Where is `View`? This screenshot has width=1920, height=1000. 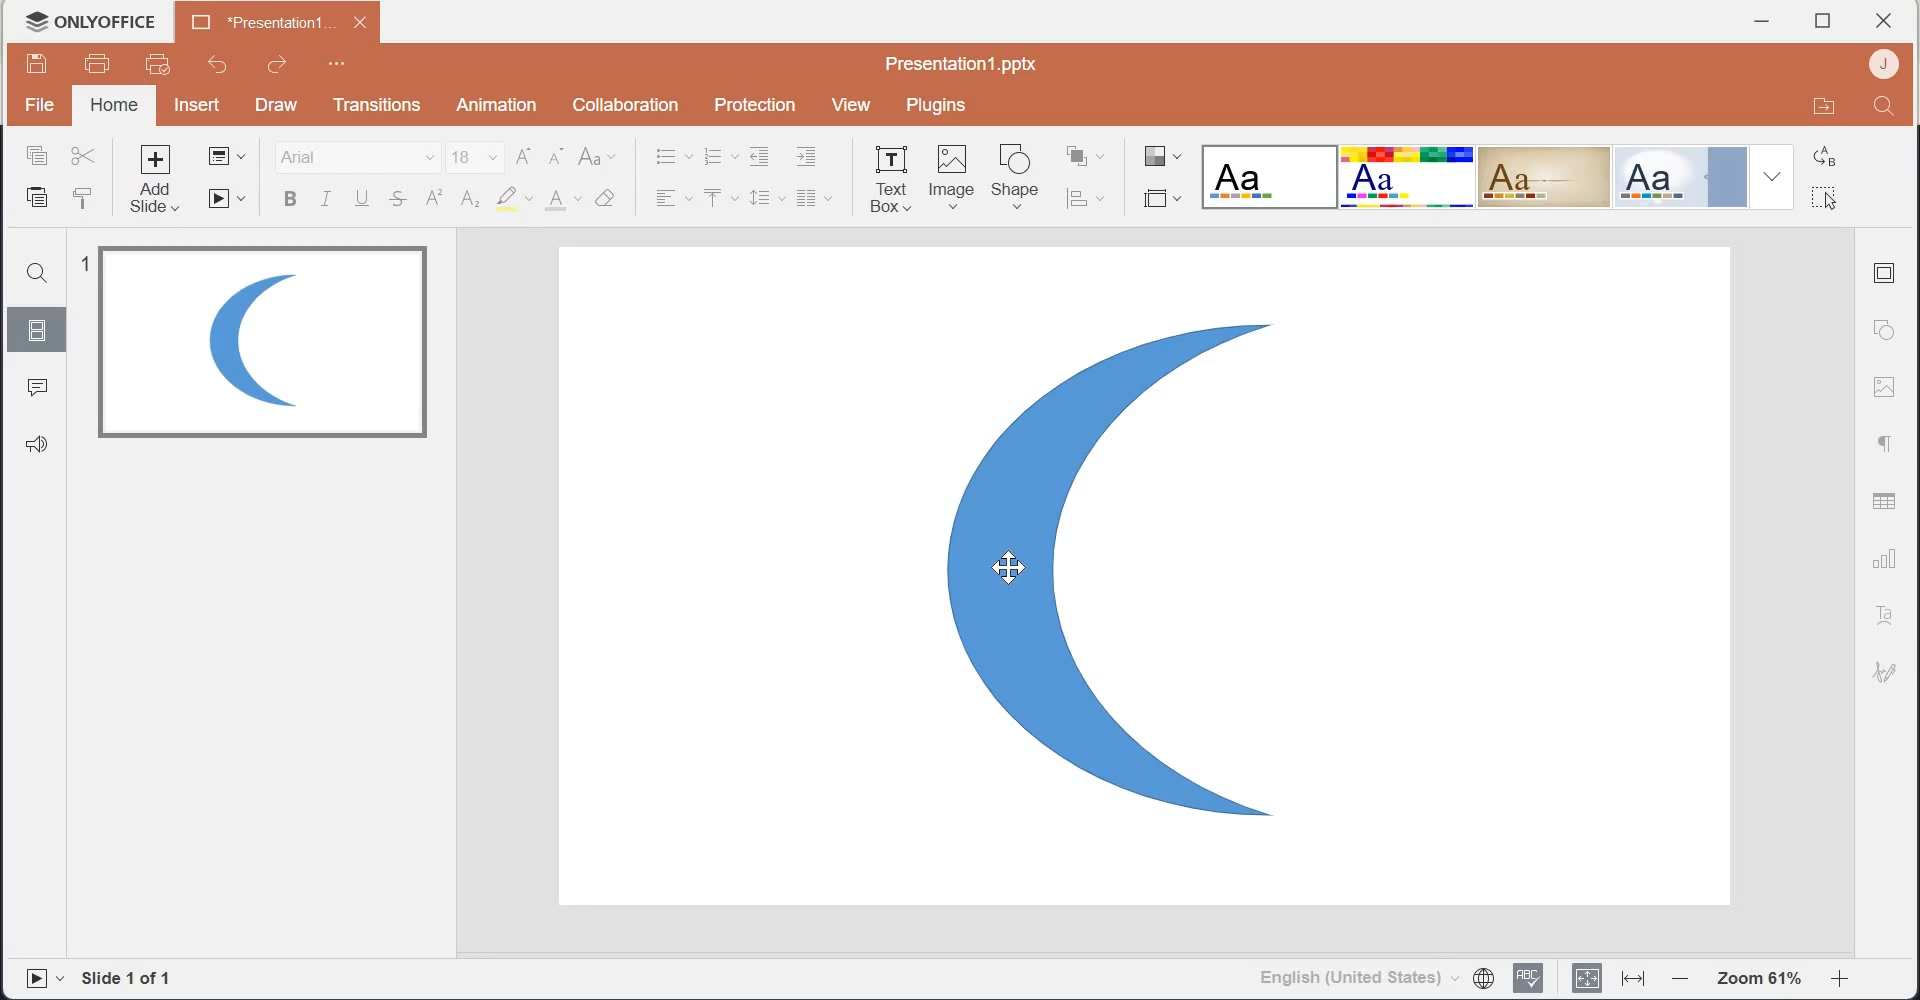 View is located at coordinates (852, 106).